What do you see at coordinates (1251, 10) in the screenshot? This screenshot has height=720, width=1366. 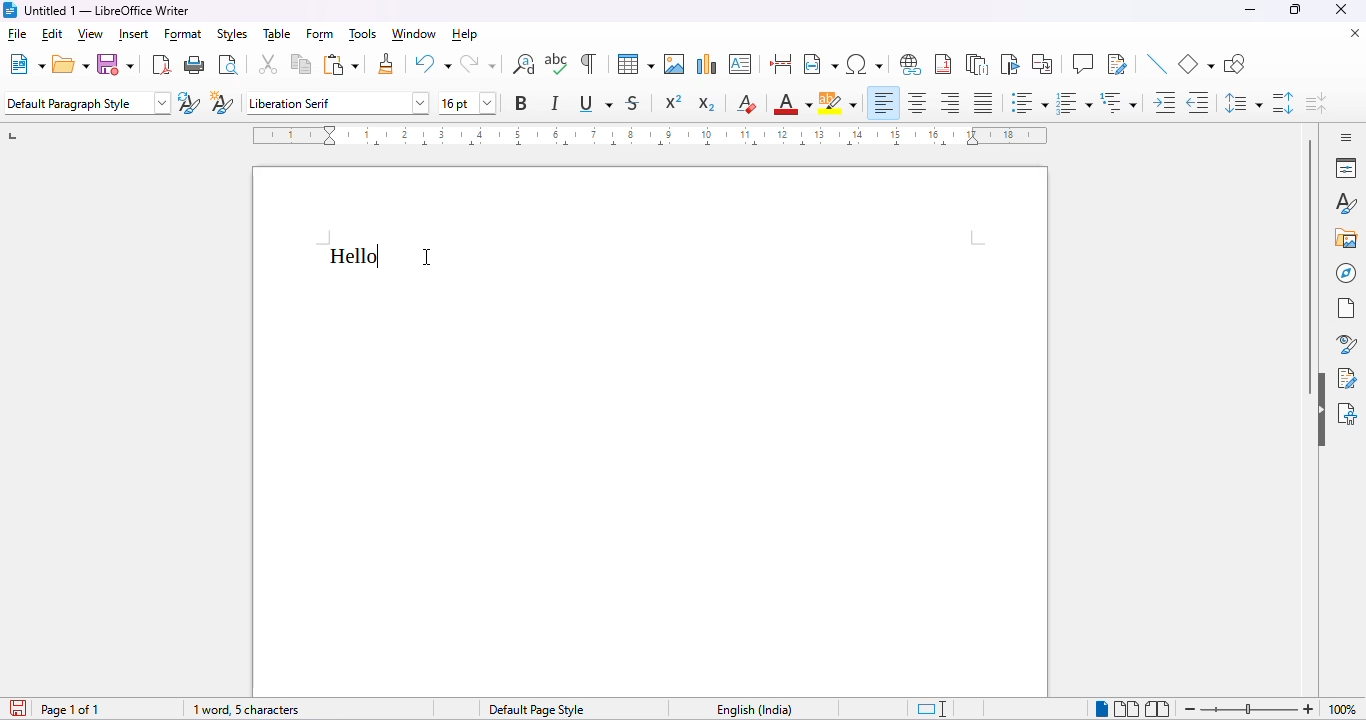 I see `minimize` at bounding box center [1251, 10].